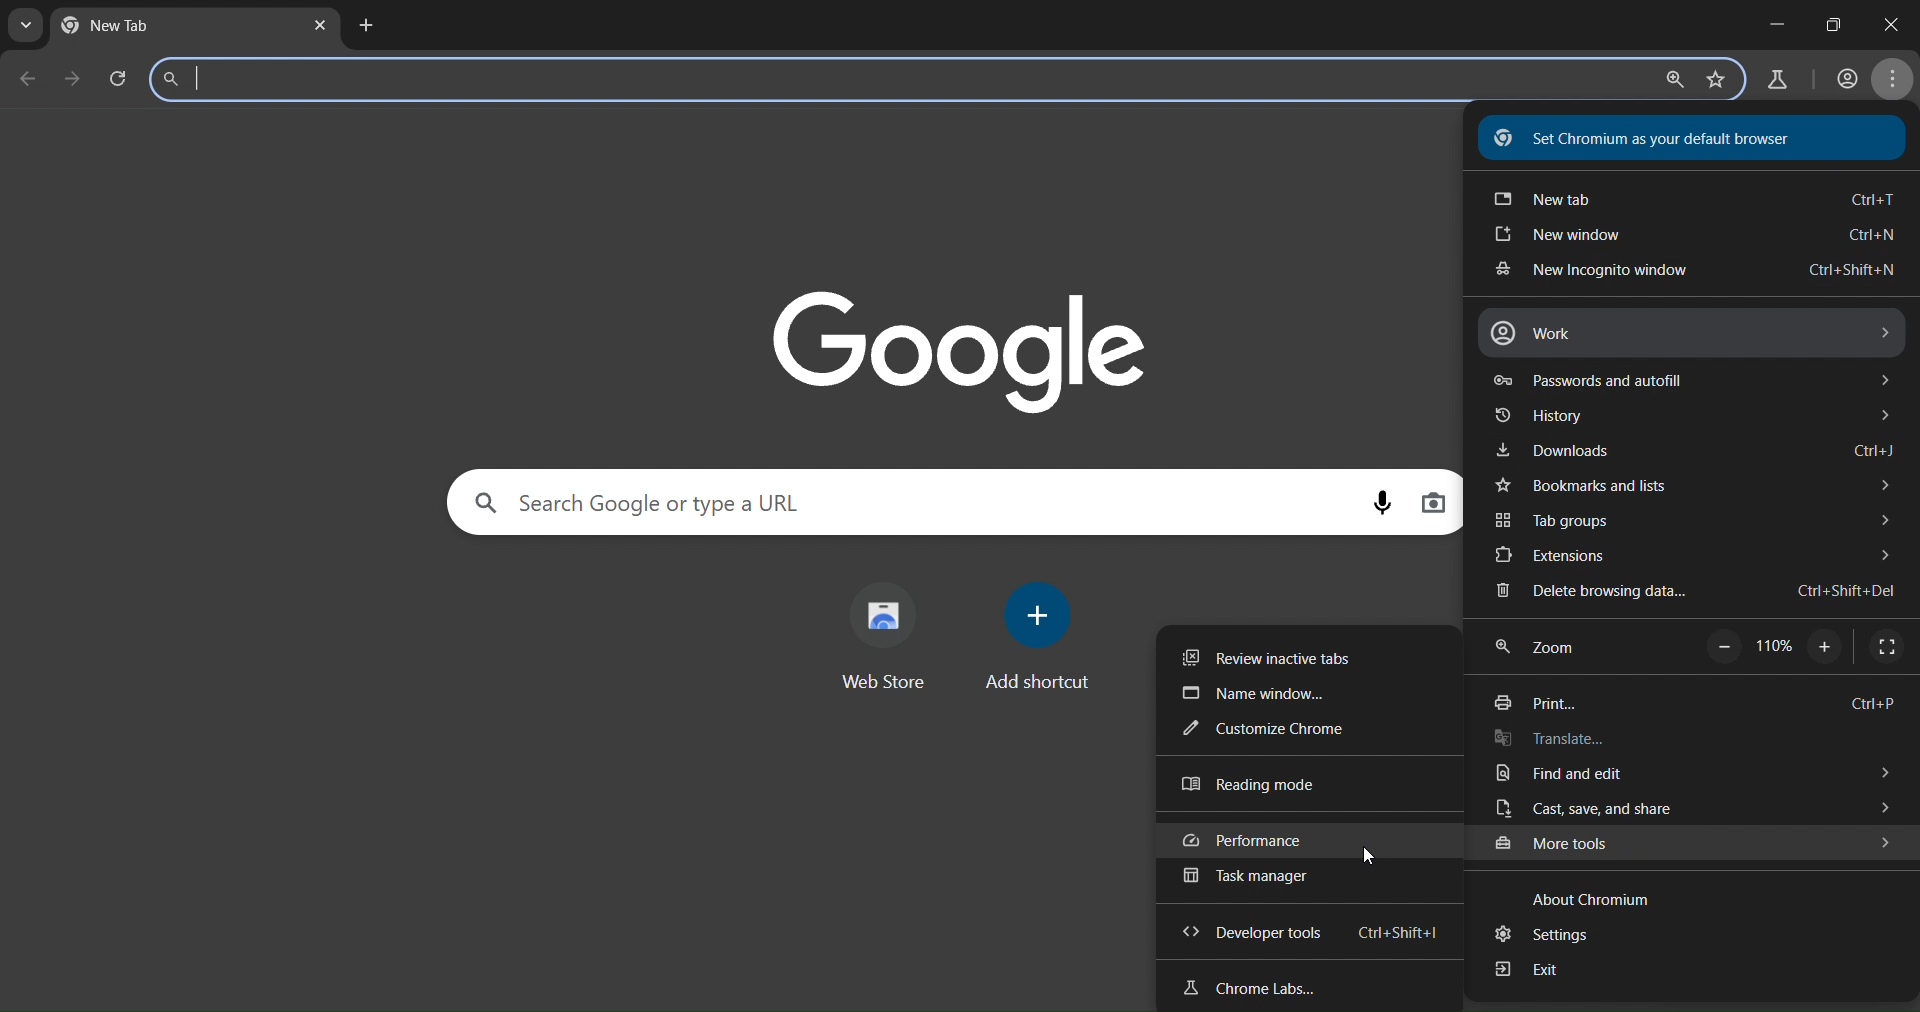 Image resolution: width=1920 pixels, height=1012 pixels. What do you see at coordinates (25, 27) in the screenshot?
I see `search tabs` at bounding box center [25, 27].